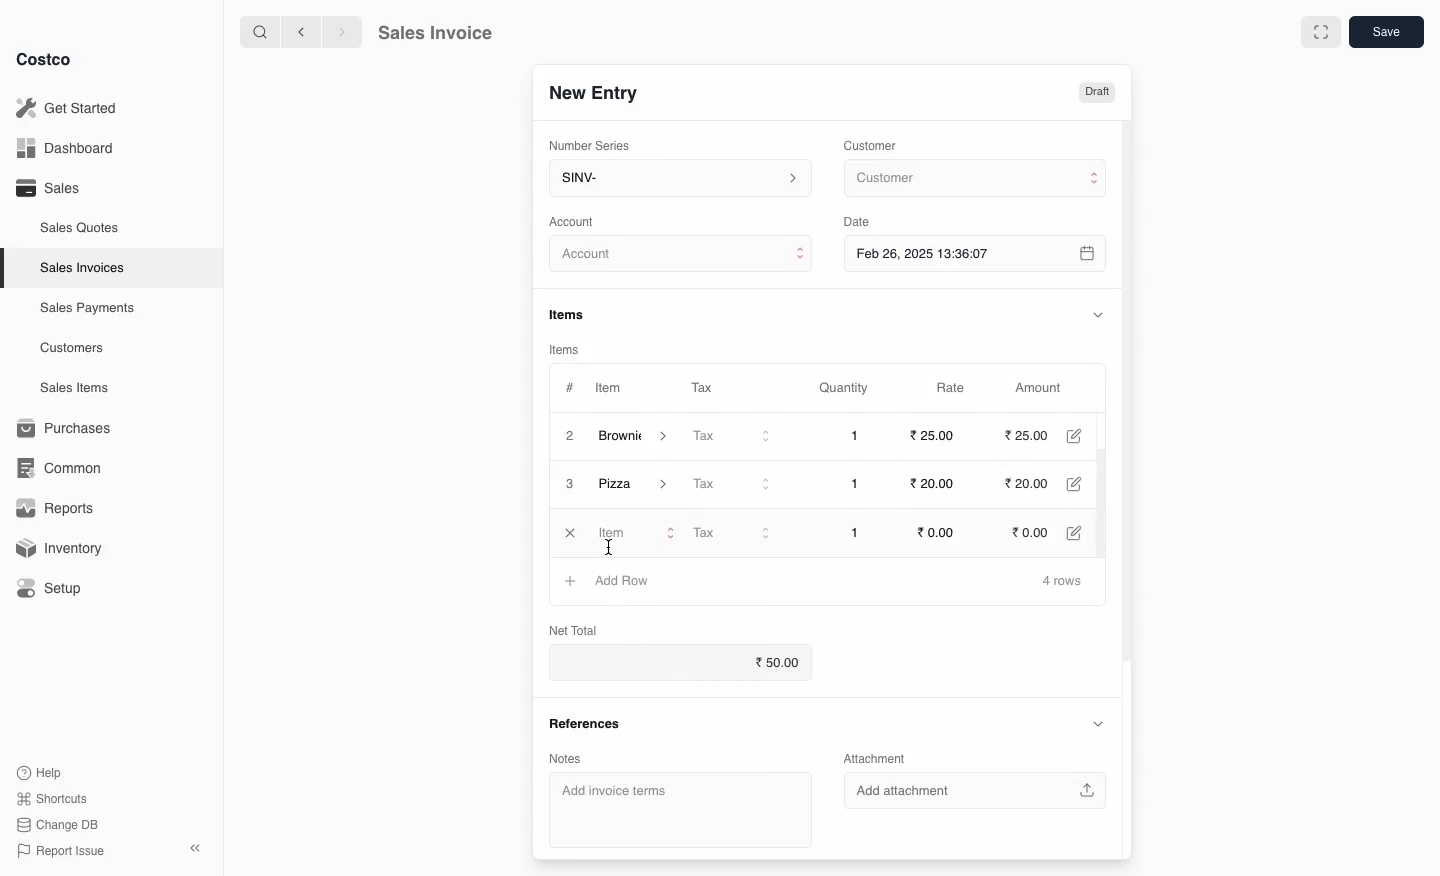  I want to click on Setup, so click(57, 588).